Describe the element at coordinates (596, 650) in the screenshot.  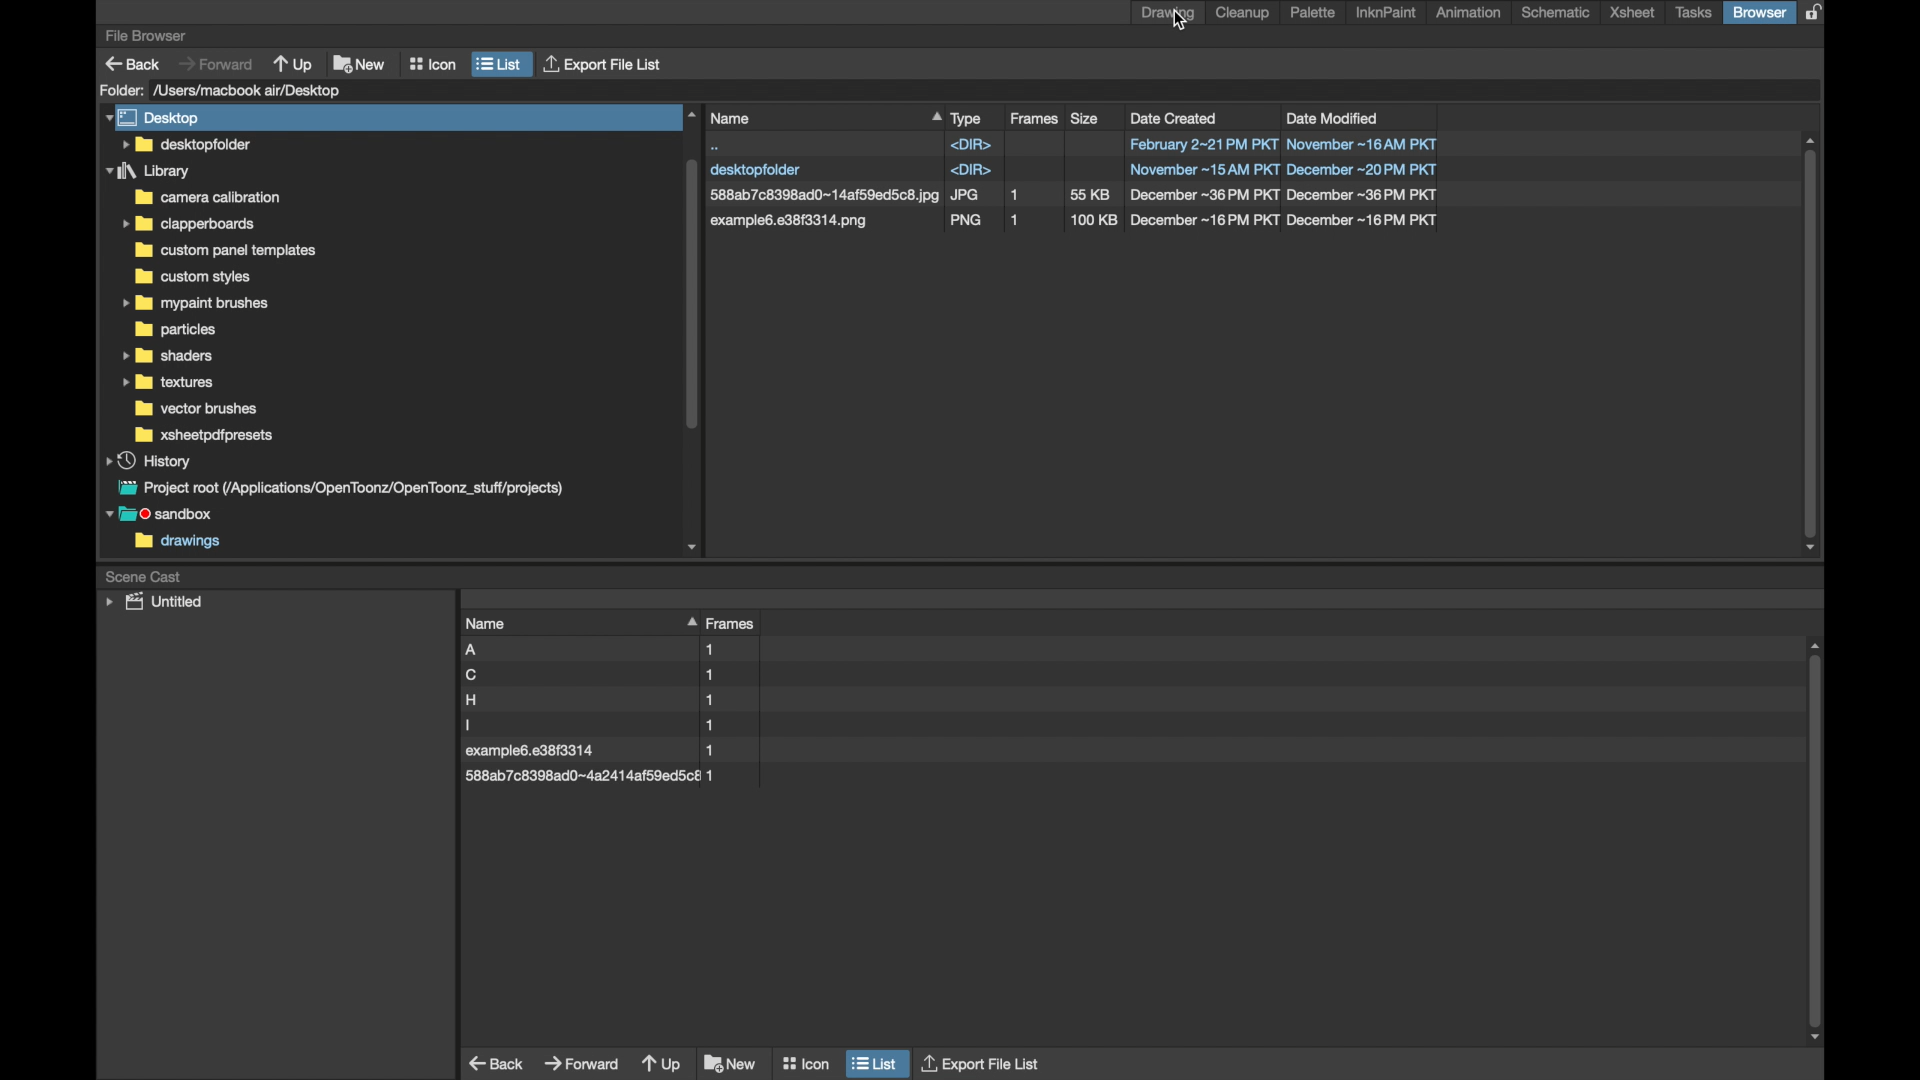
I see `file` at that location.